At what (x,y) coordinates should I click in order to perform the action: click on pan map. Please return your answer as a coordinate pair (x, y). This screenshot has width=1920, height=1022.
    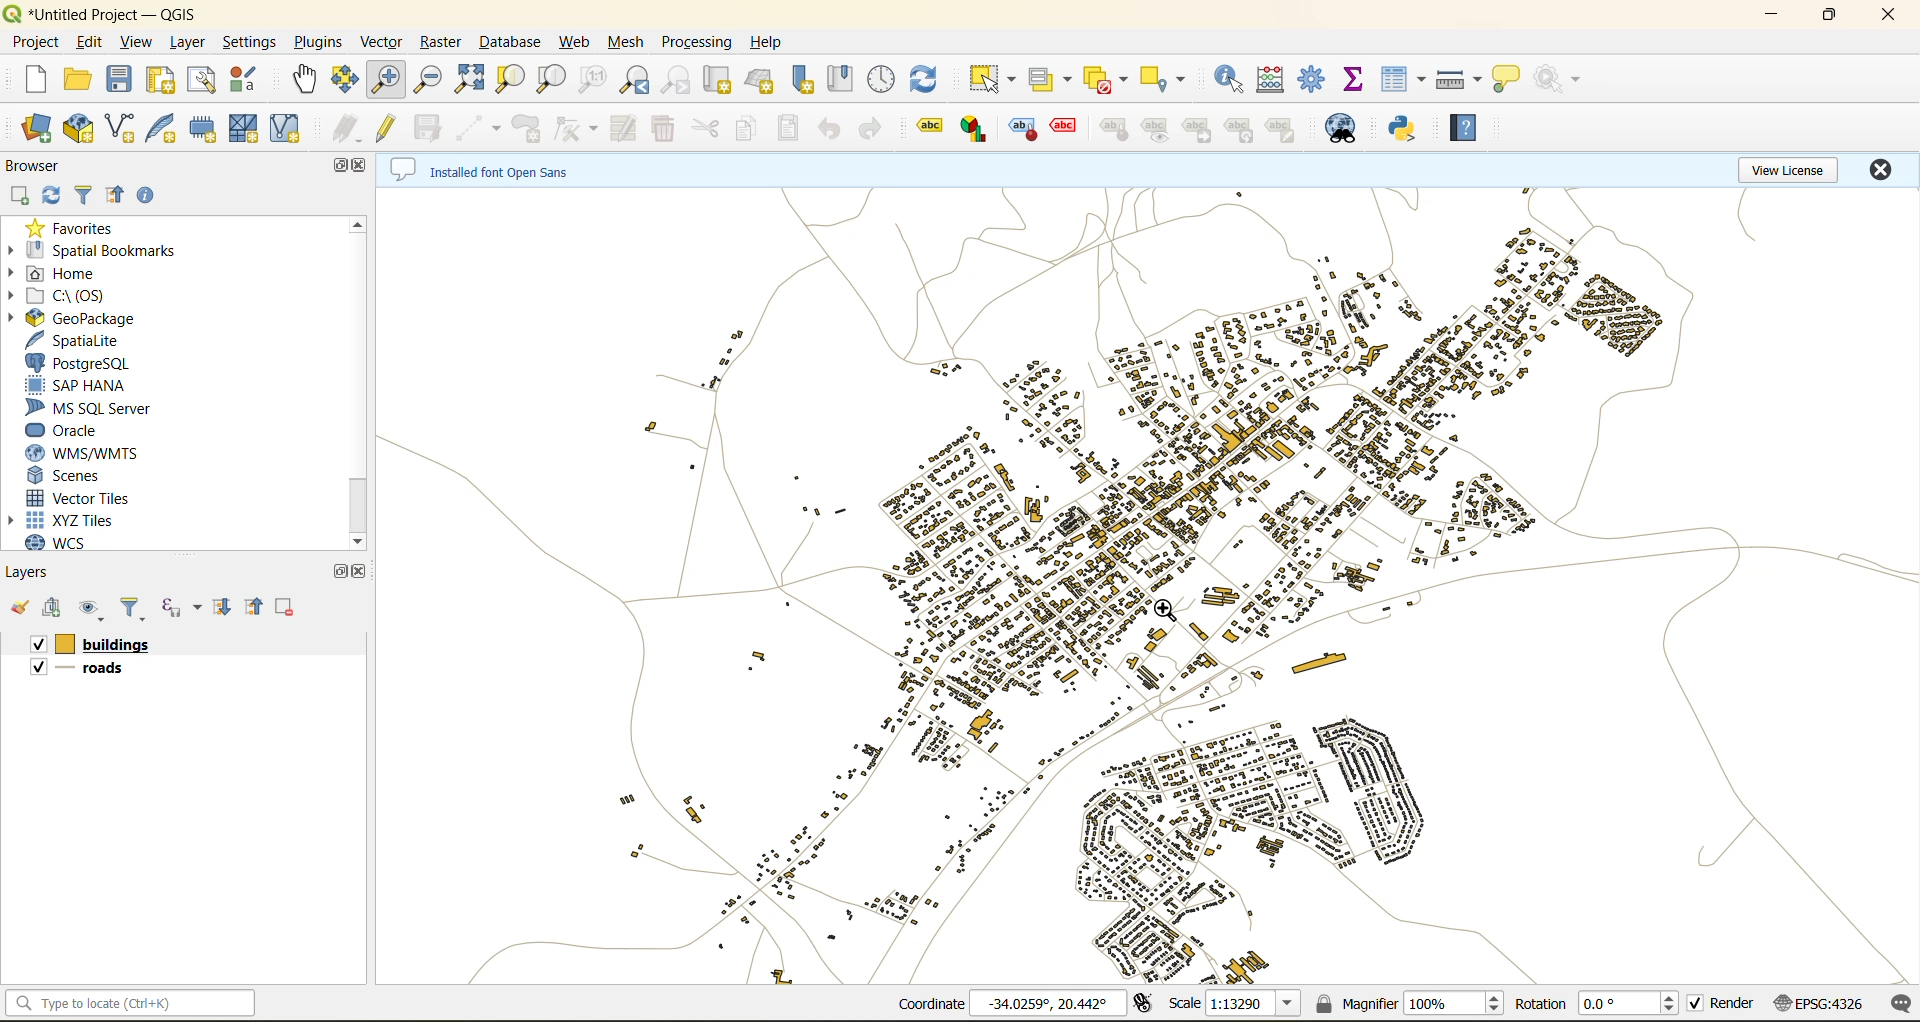
    Looking at the image, I should click on (303, 80).